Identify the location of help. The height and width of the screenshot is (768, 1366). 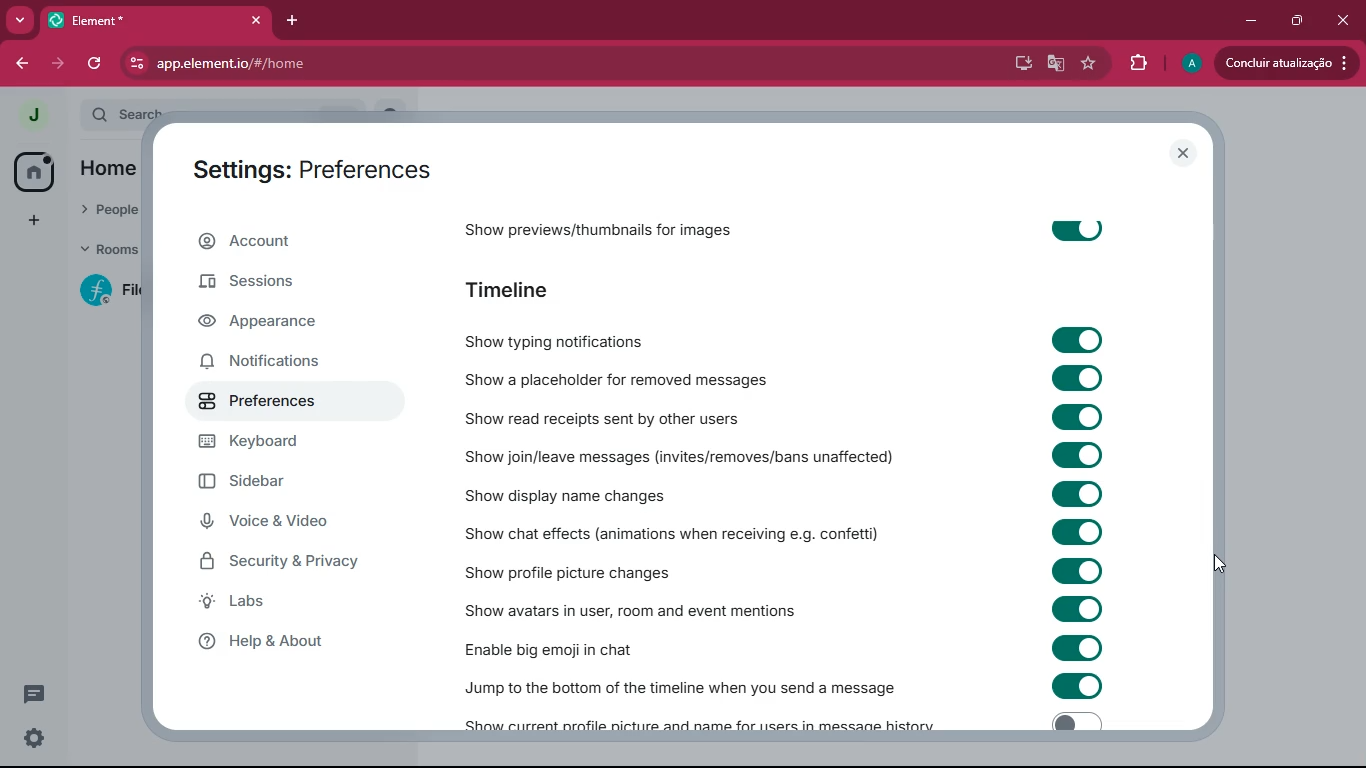
(294, 643).